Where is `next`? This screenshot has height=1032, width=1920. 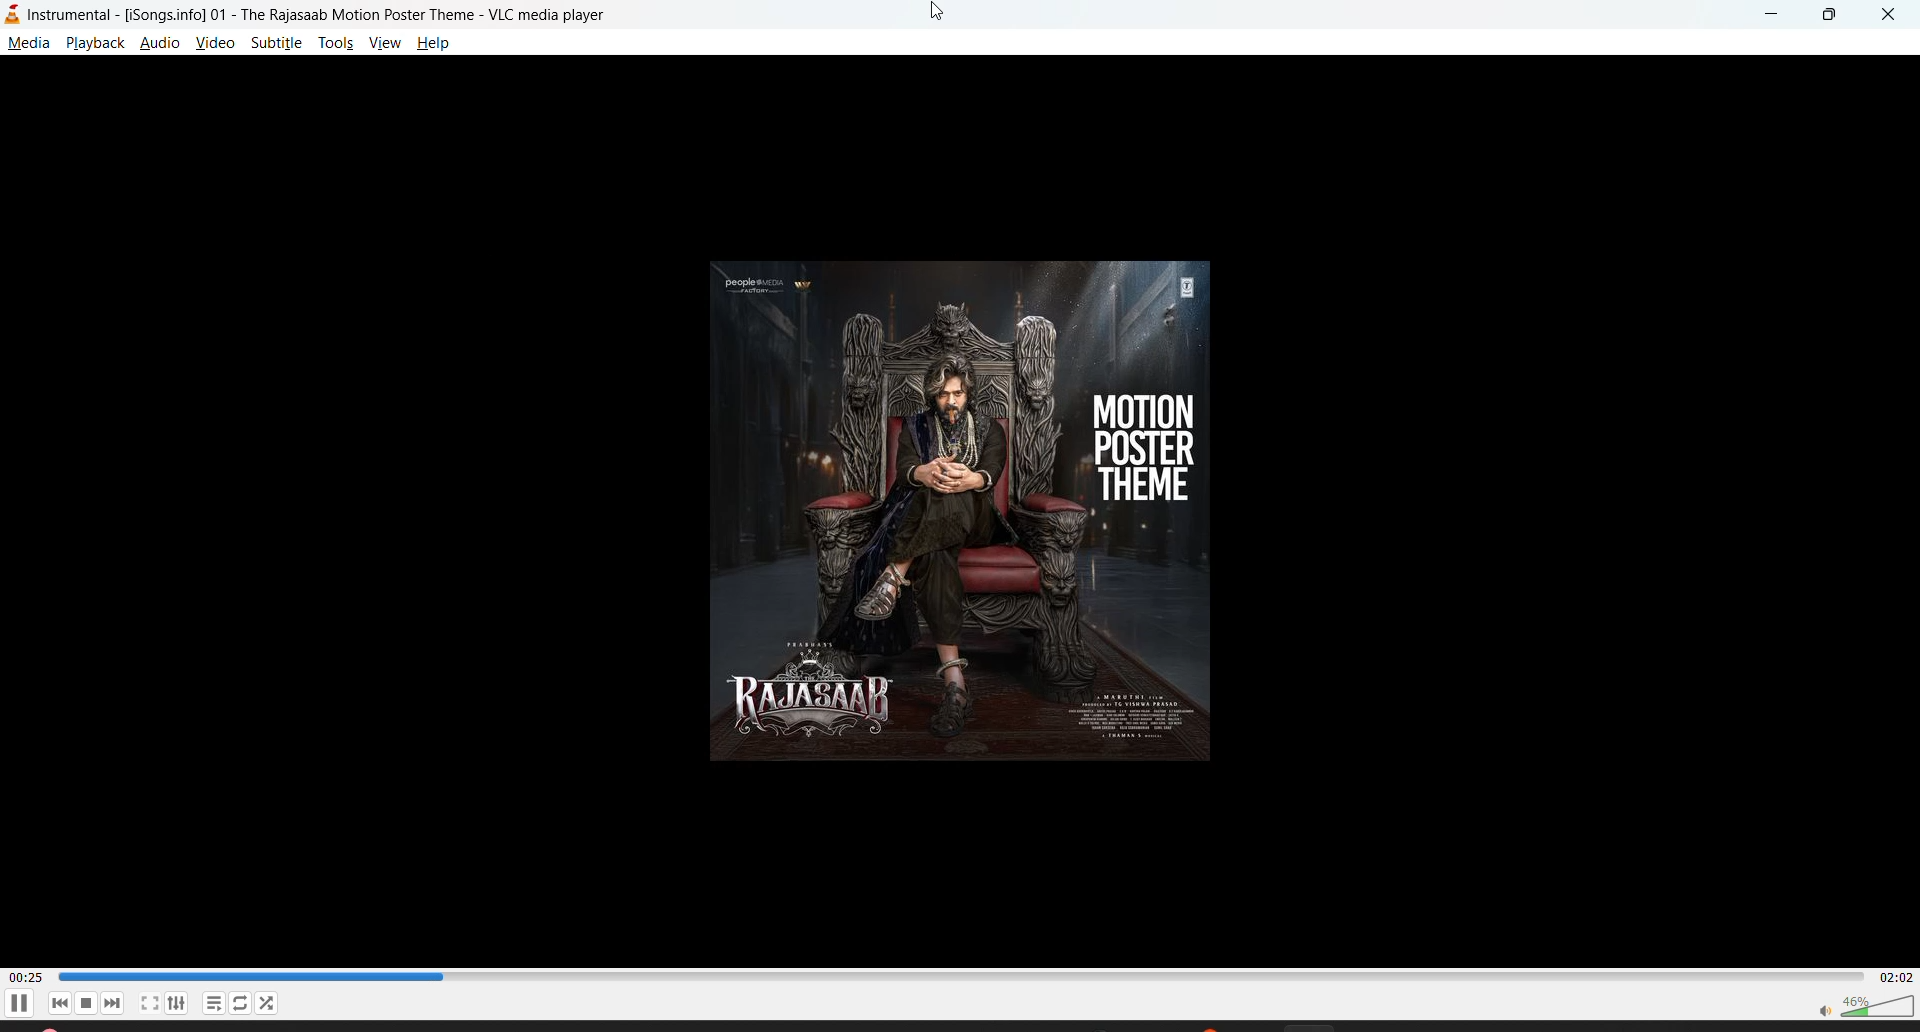 next is located at coordinates (117, 1004).